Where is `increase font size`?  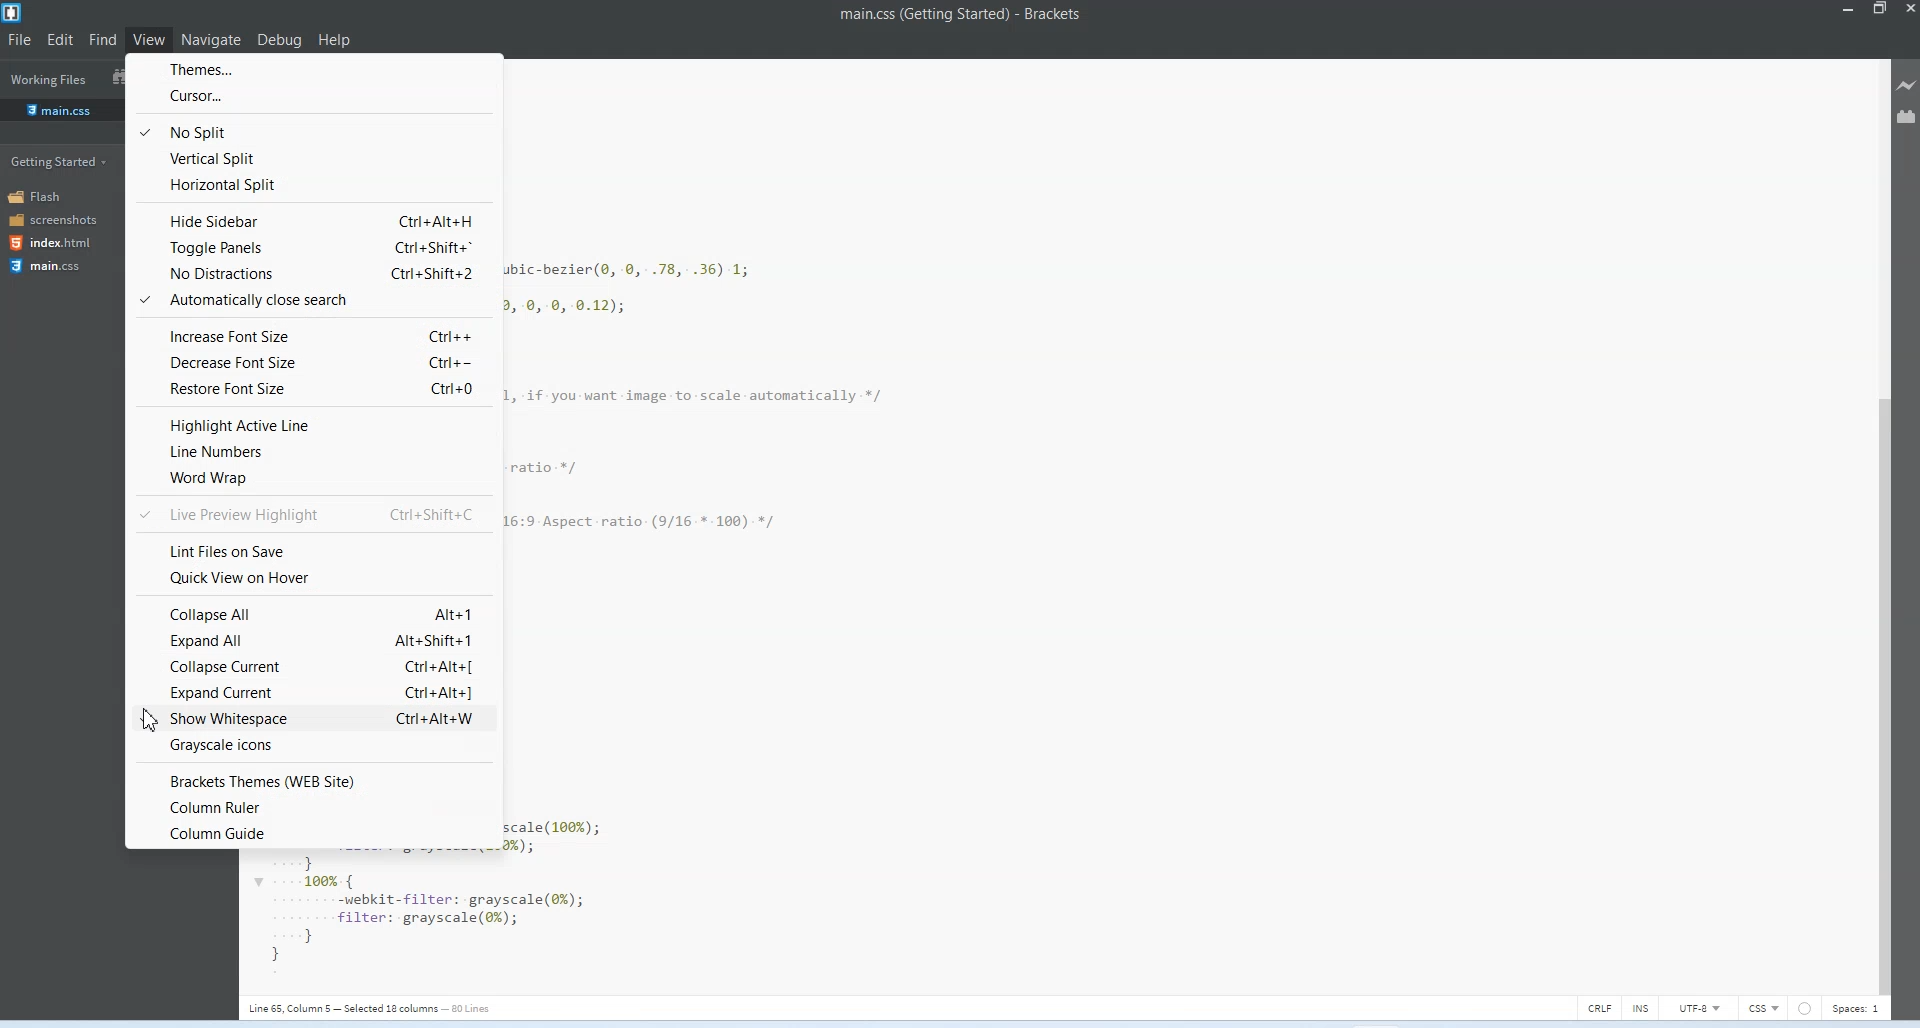
increase font size is located at coordinates (311, 334).